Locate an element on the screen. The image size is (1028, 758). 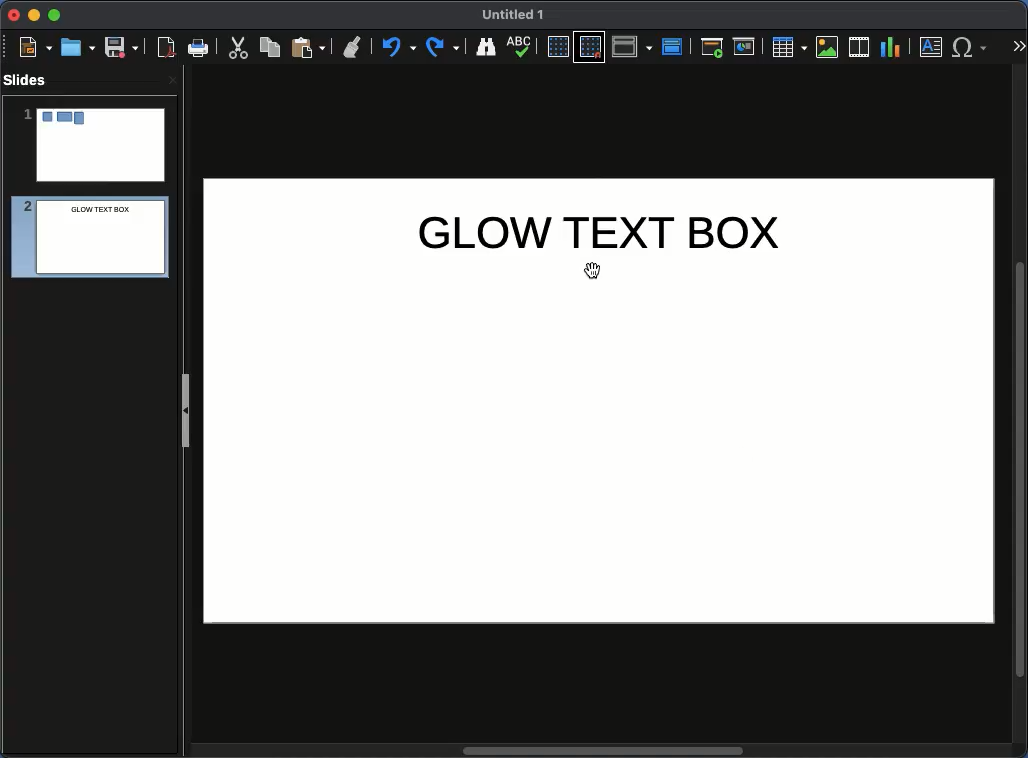
Special characters is located at coordinates (974, 47).